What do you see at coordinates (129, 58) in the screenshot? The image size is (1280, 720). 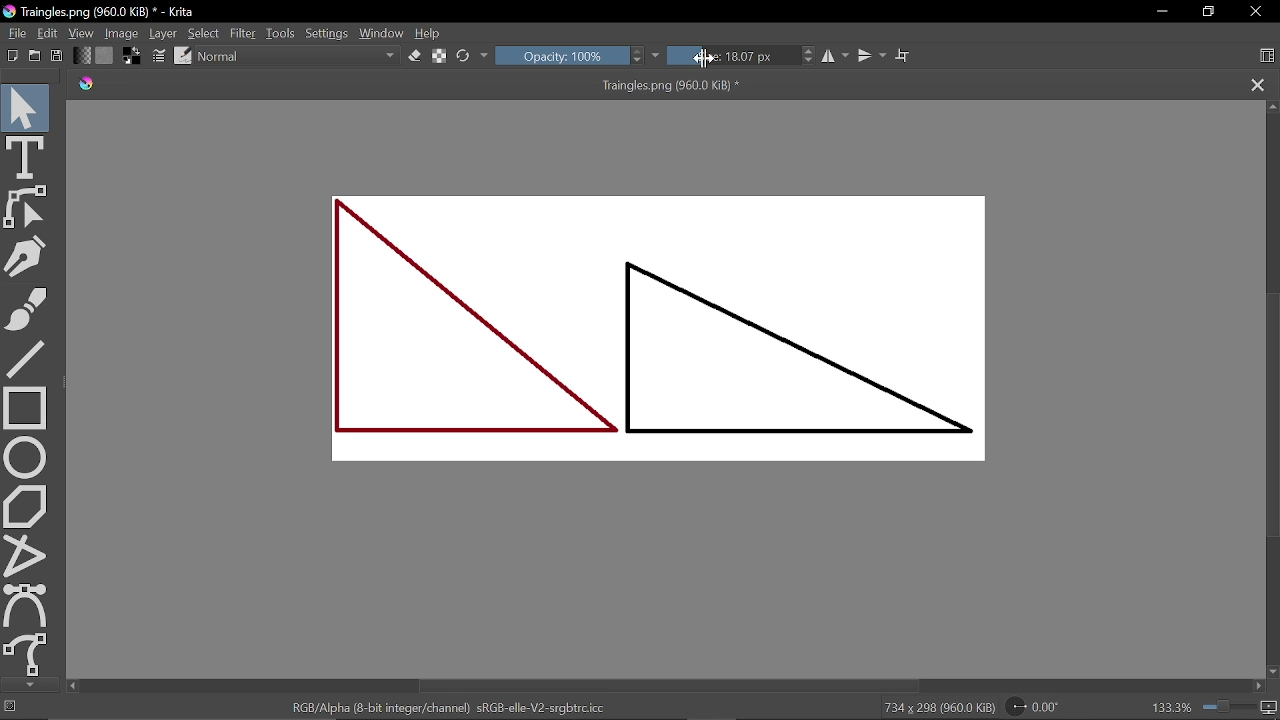 I see `Swap background foreground color` at bounding box center [129, 58].